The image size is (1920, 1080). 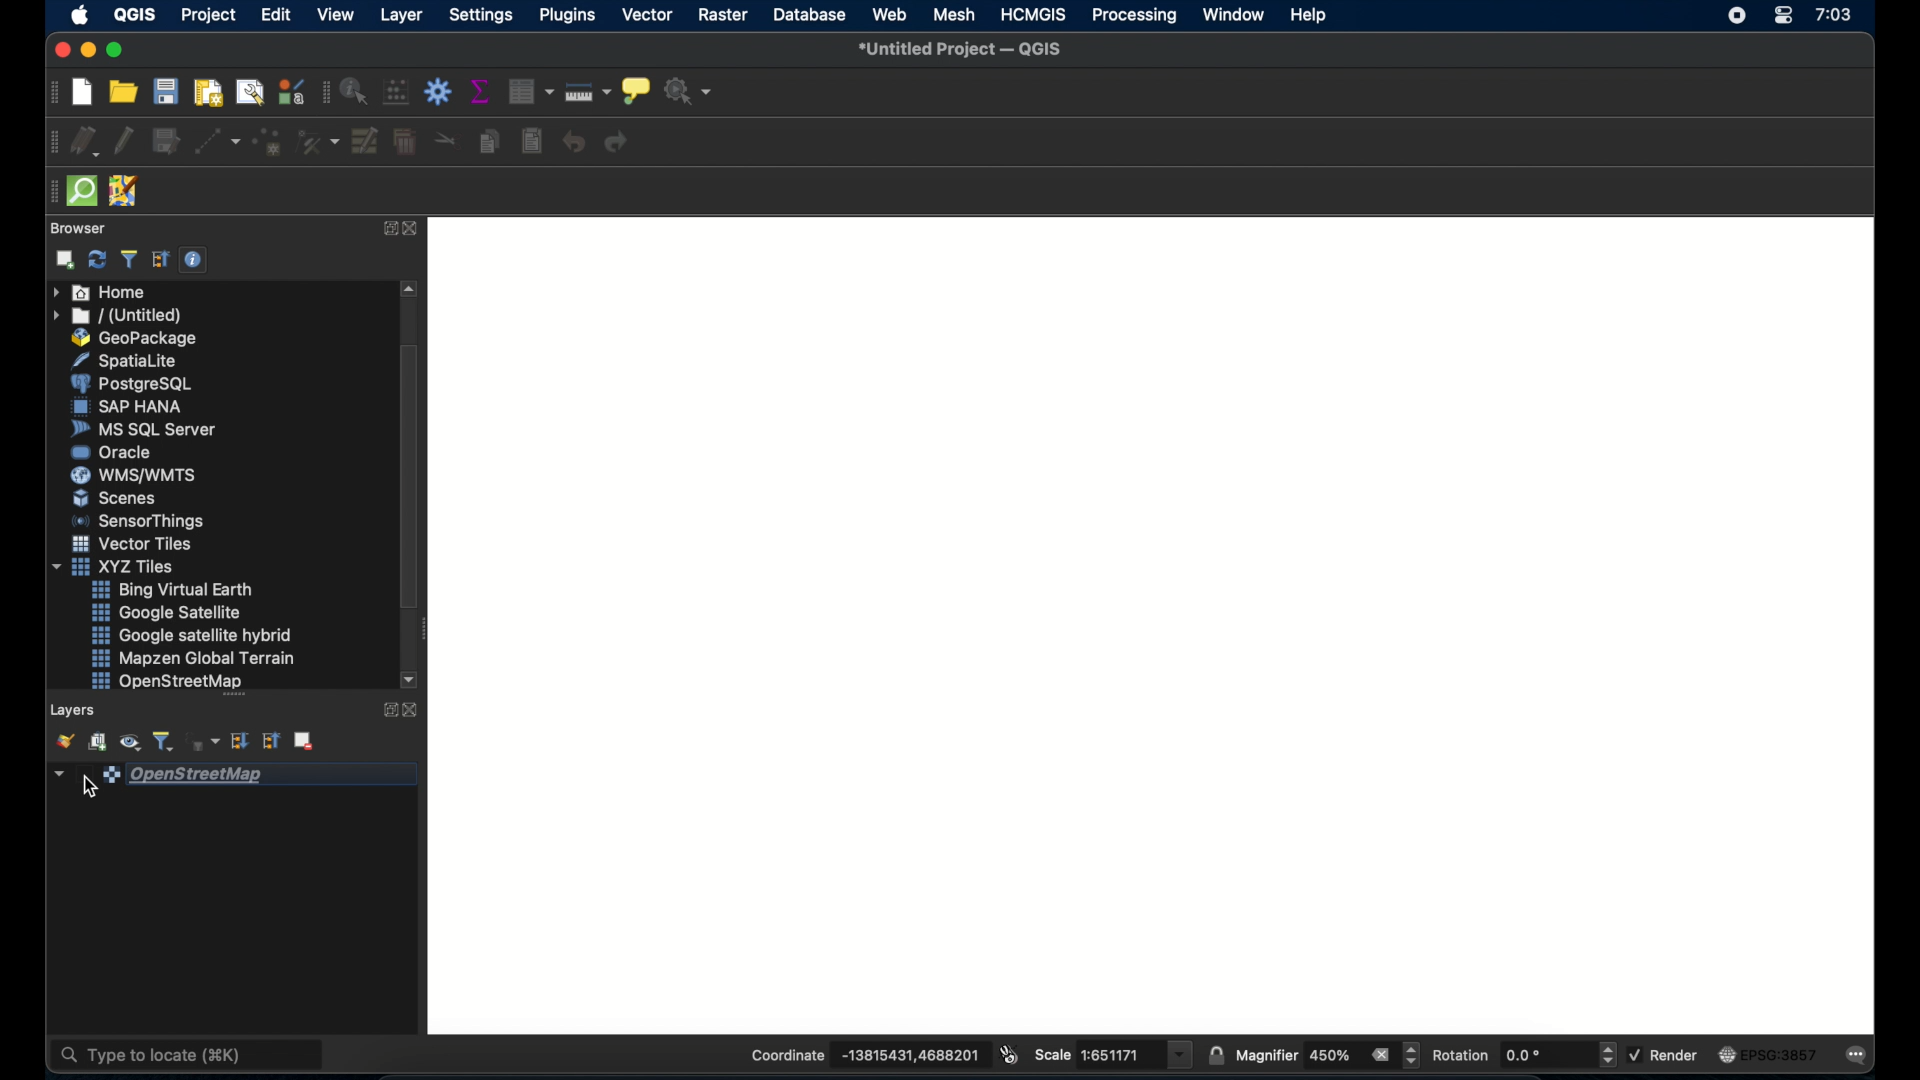 I want to click on database, so click(x=809, y=14).